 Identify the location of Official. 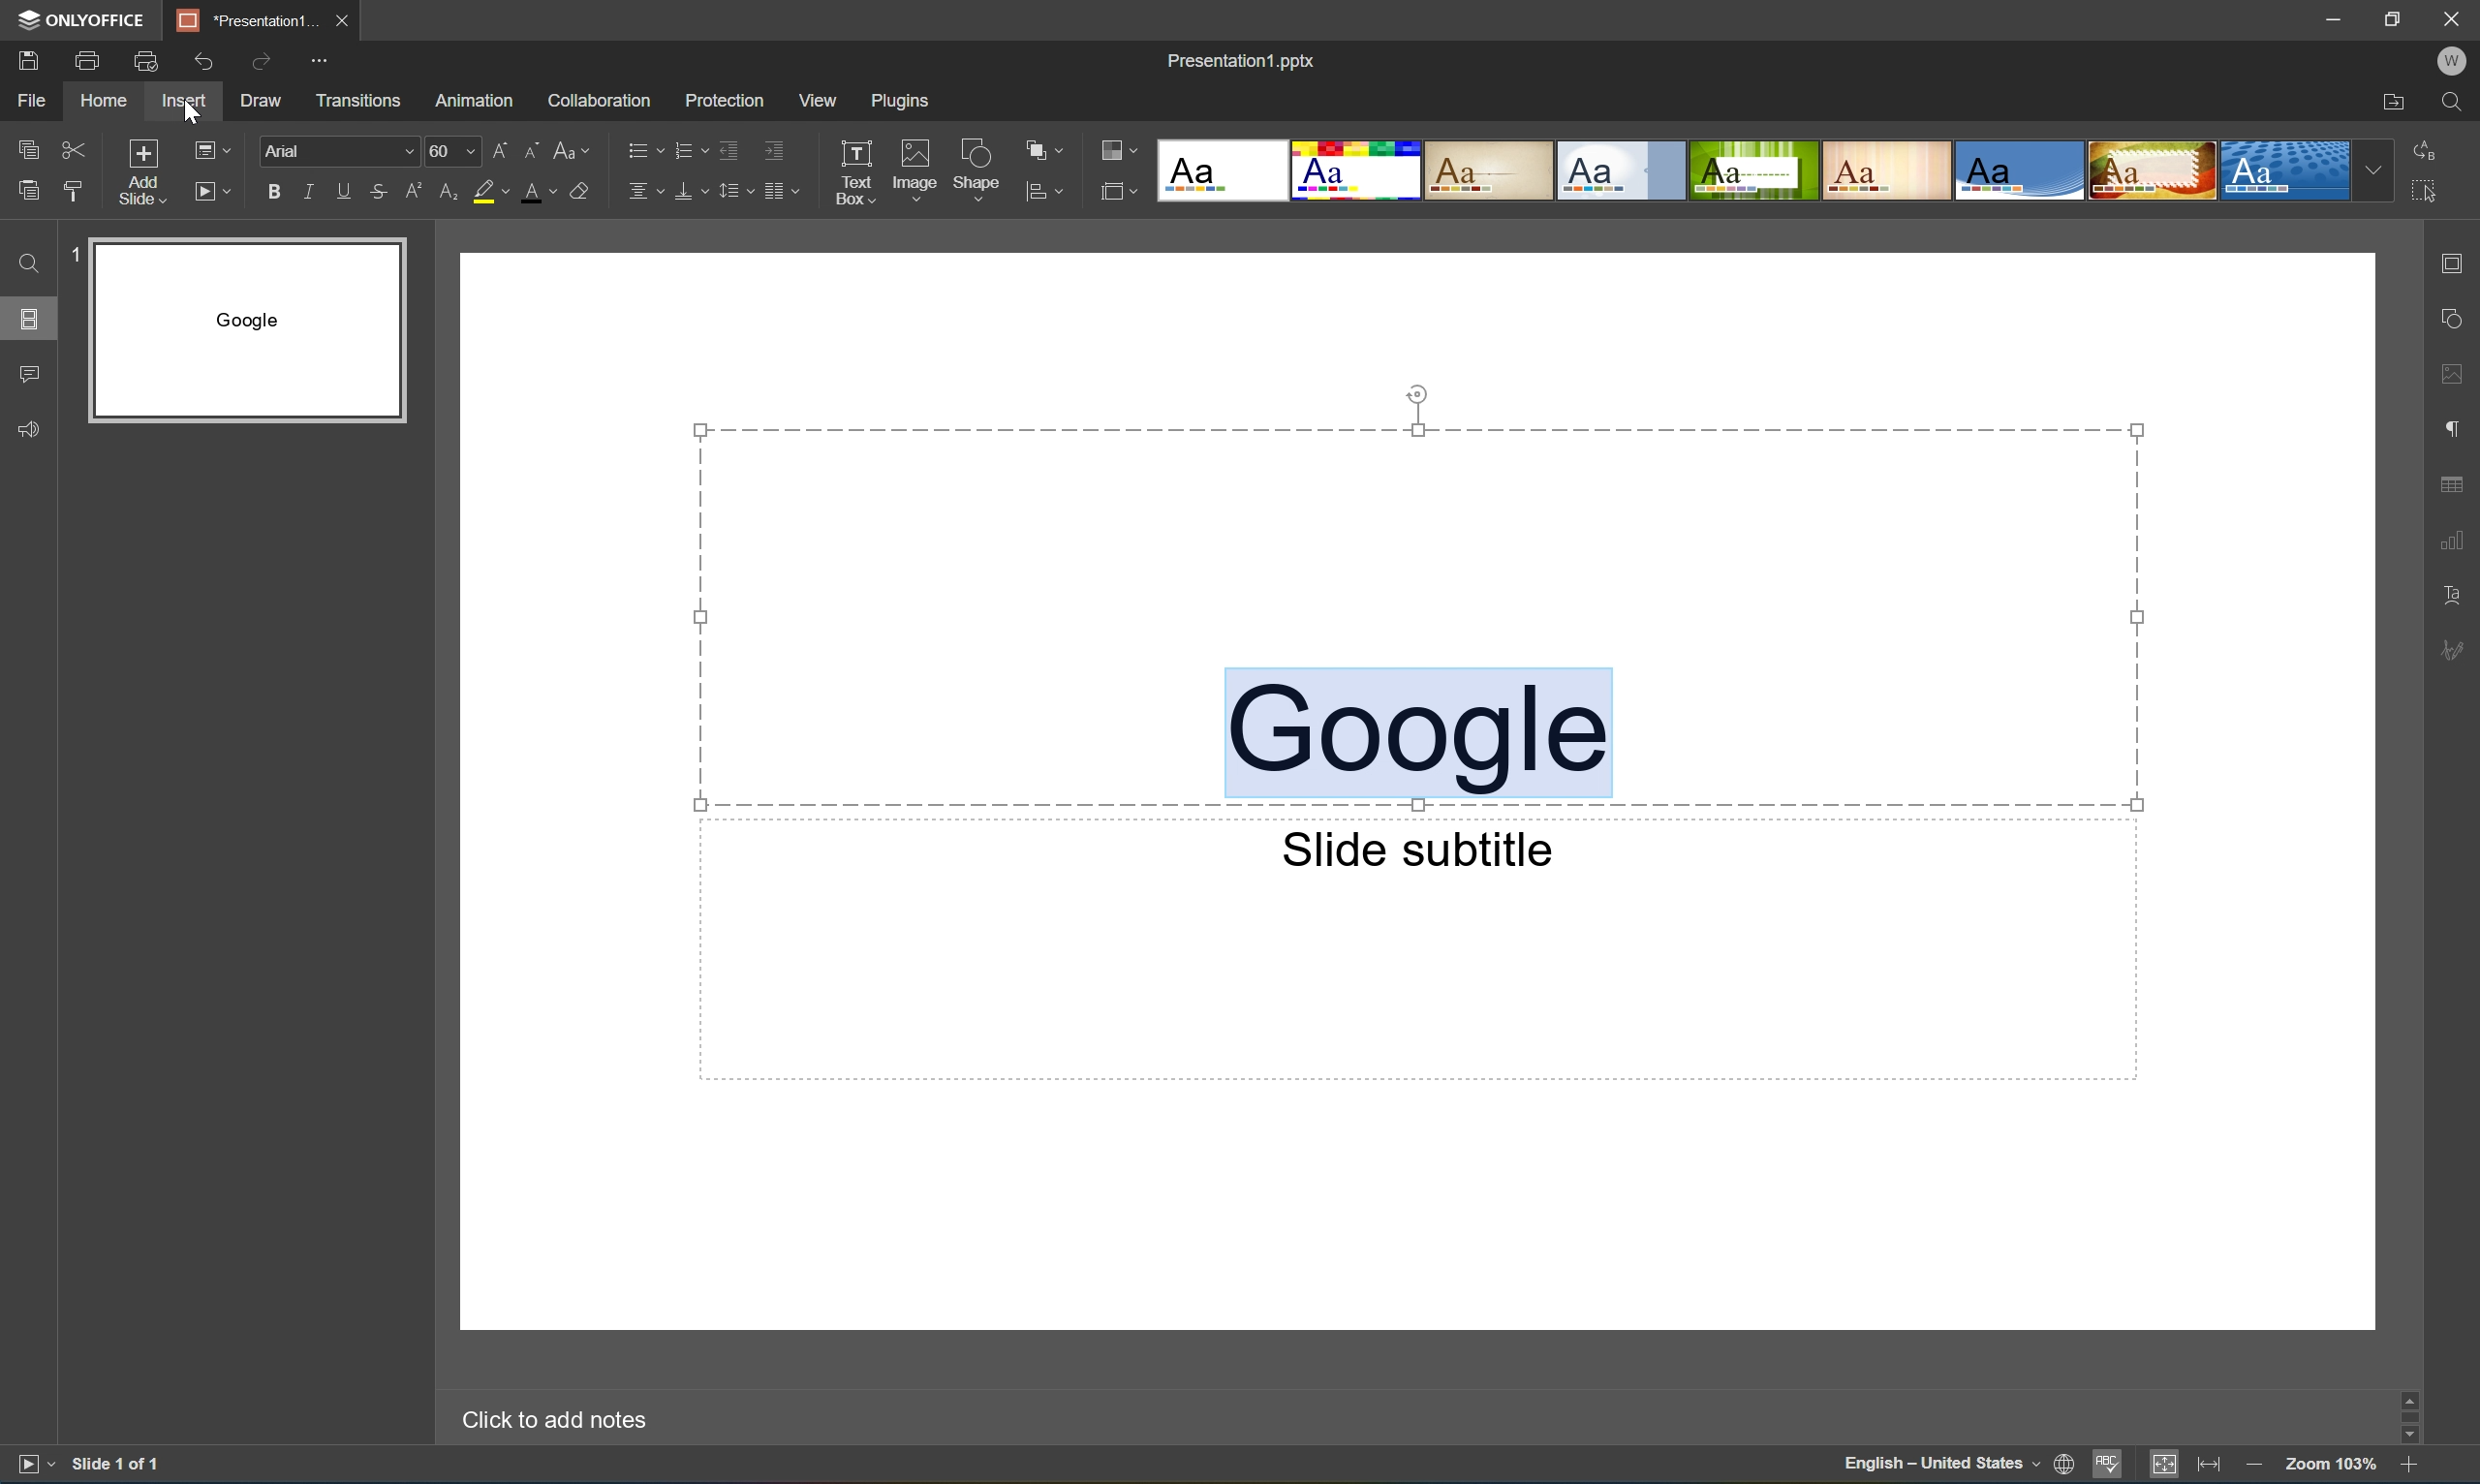
(1621, 172).